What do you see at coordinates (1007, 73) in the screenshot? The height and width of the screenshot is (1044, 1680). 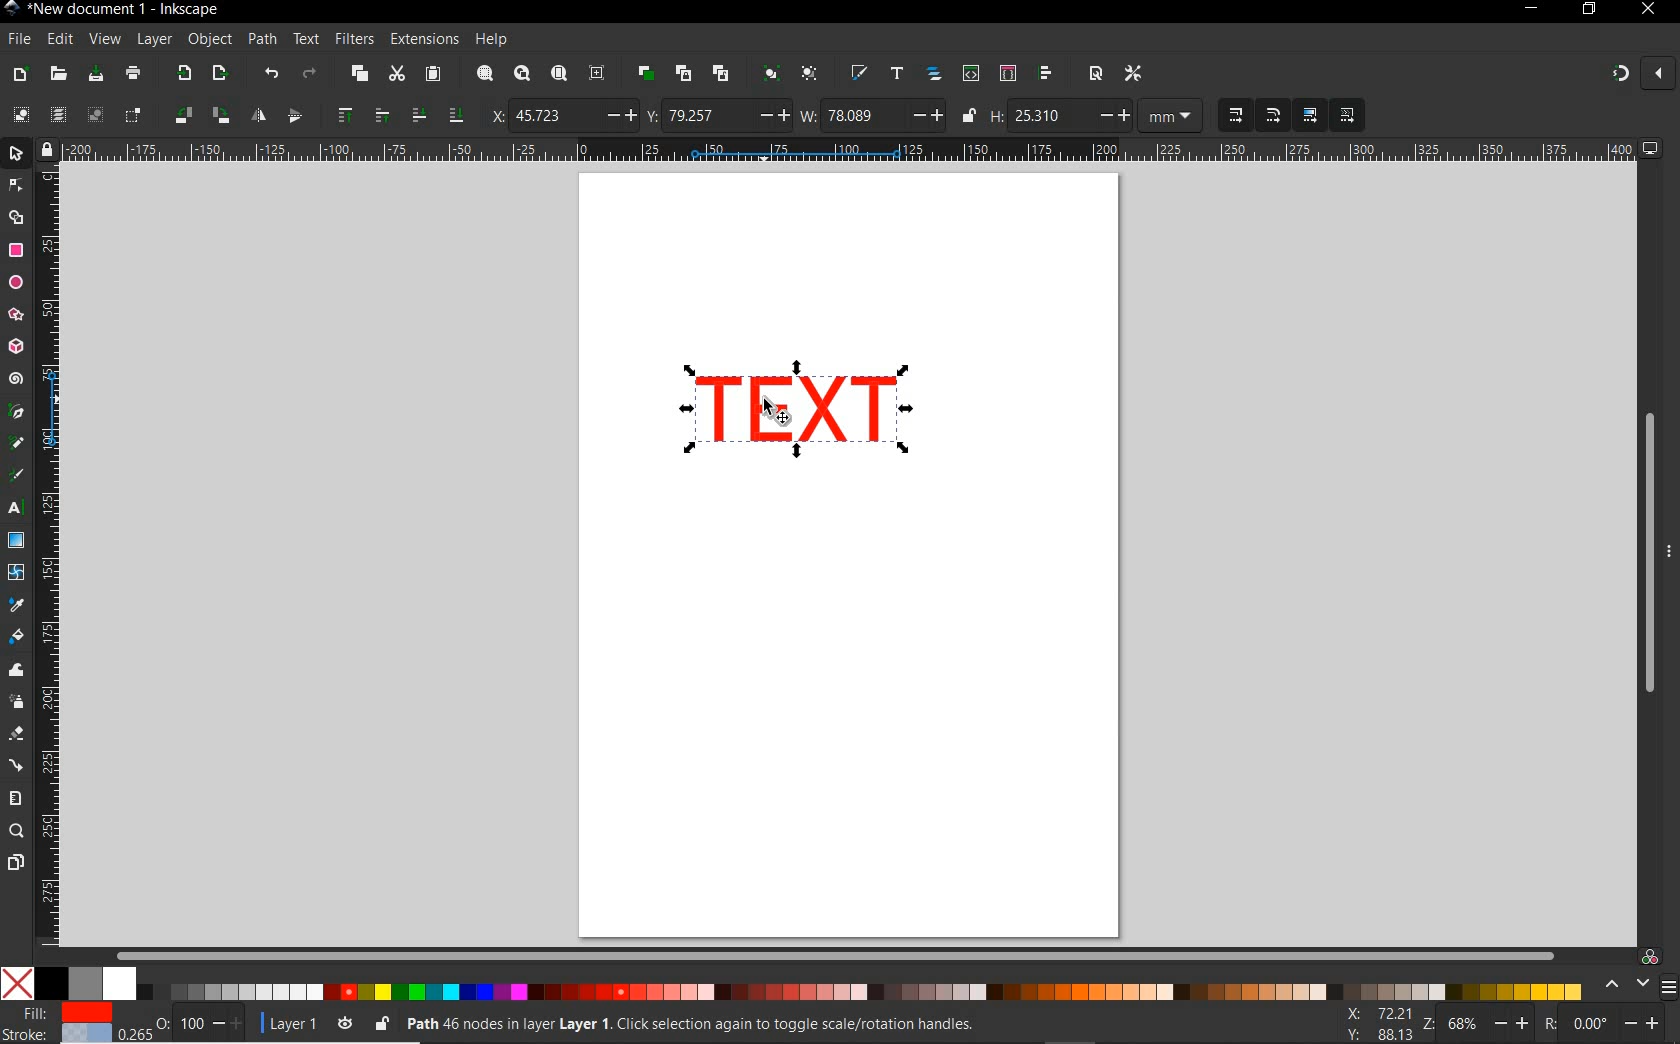 I see `OPEN SELECTORS` at bounding box center [1007, 73].